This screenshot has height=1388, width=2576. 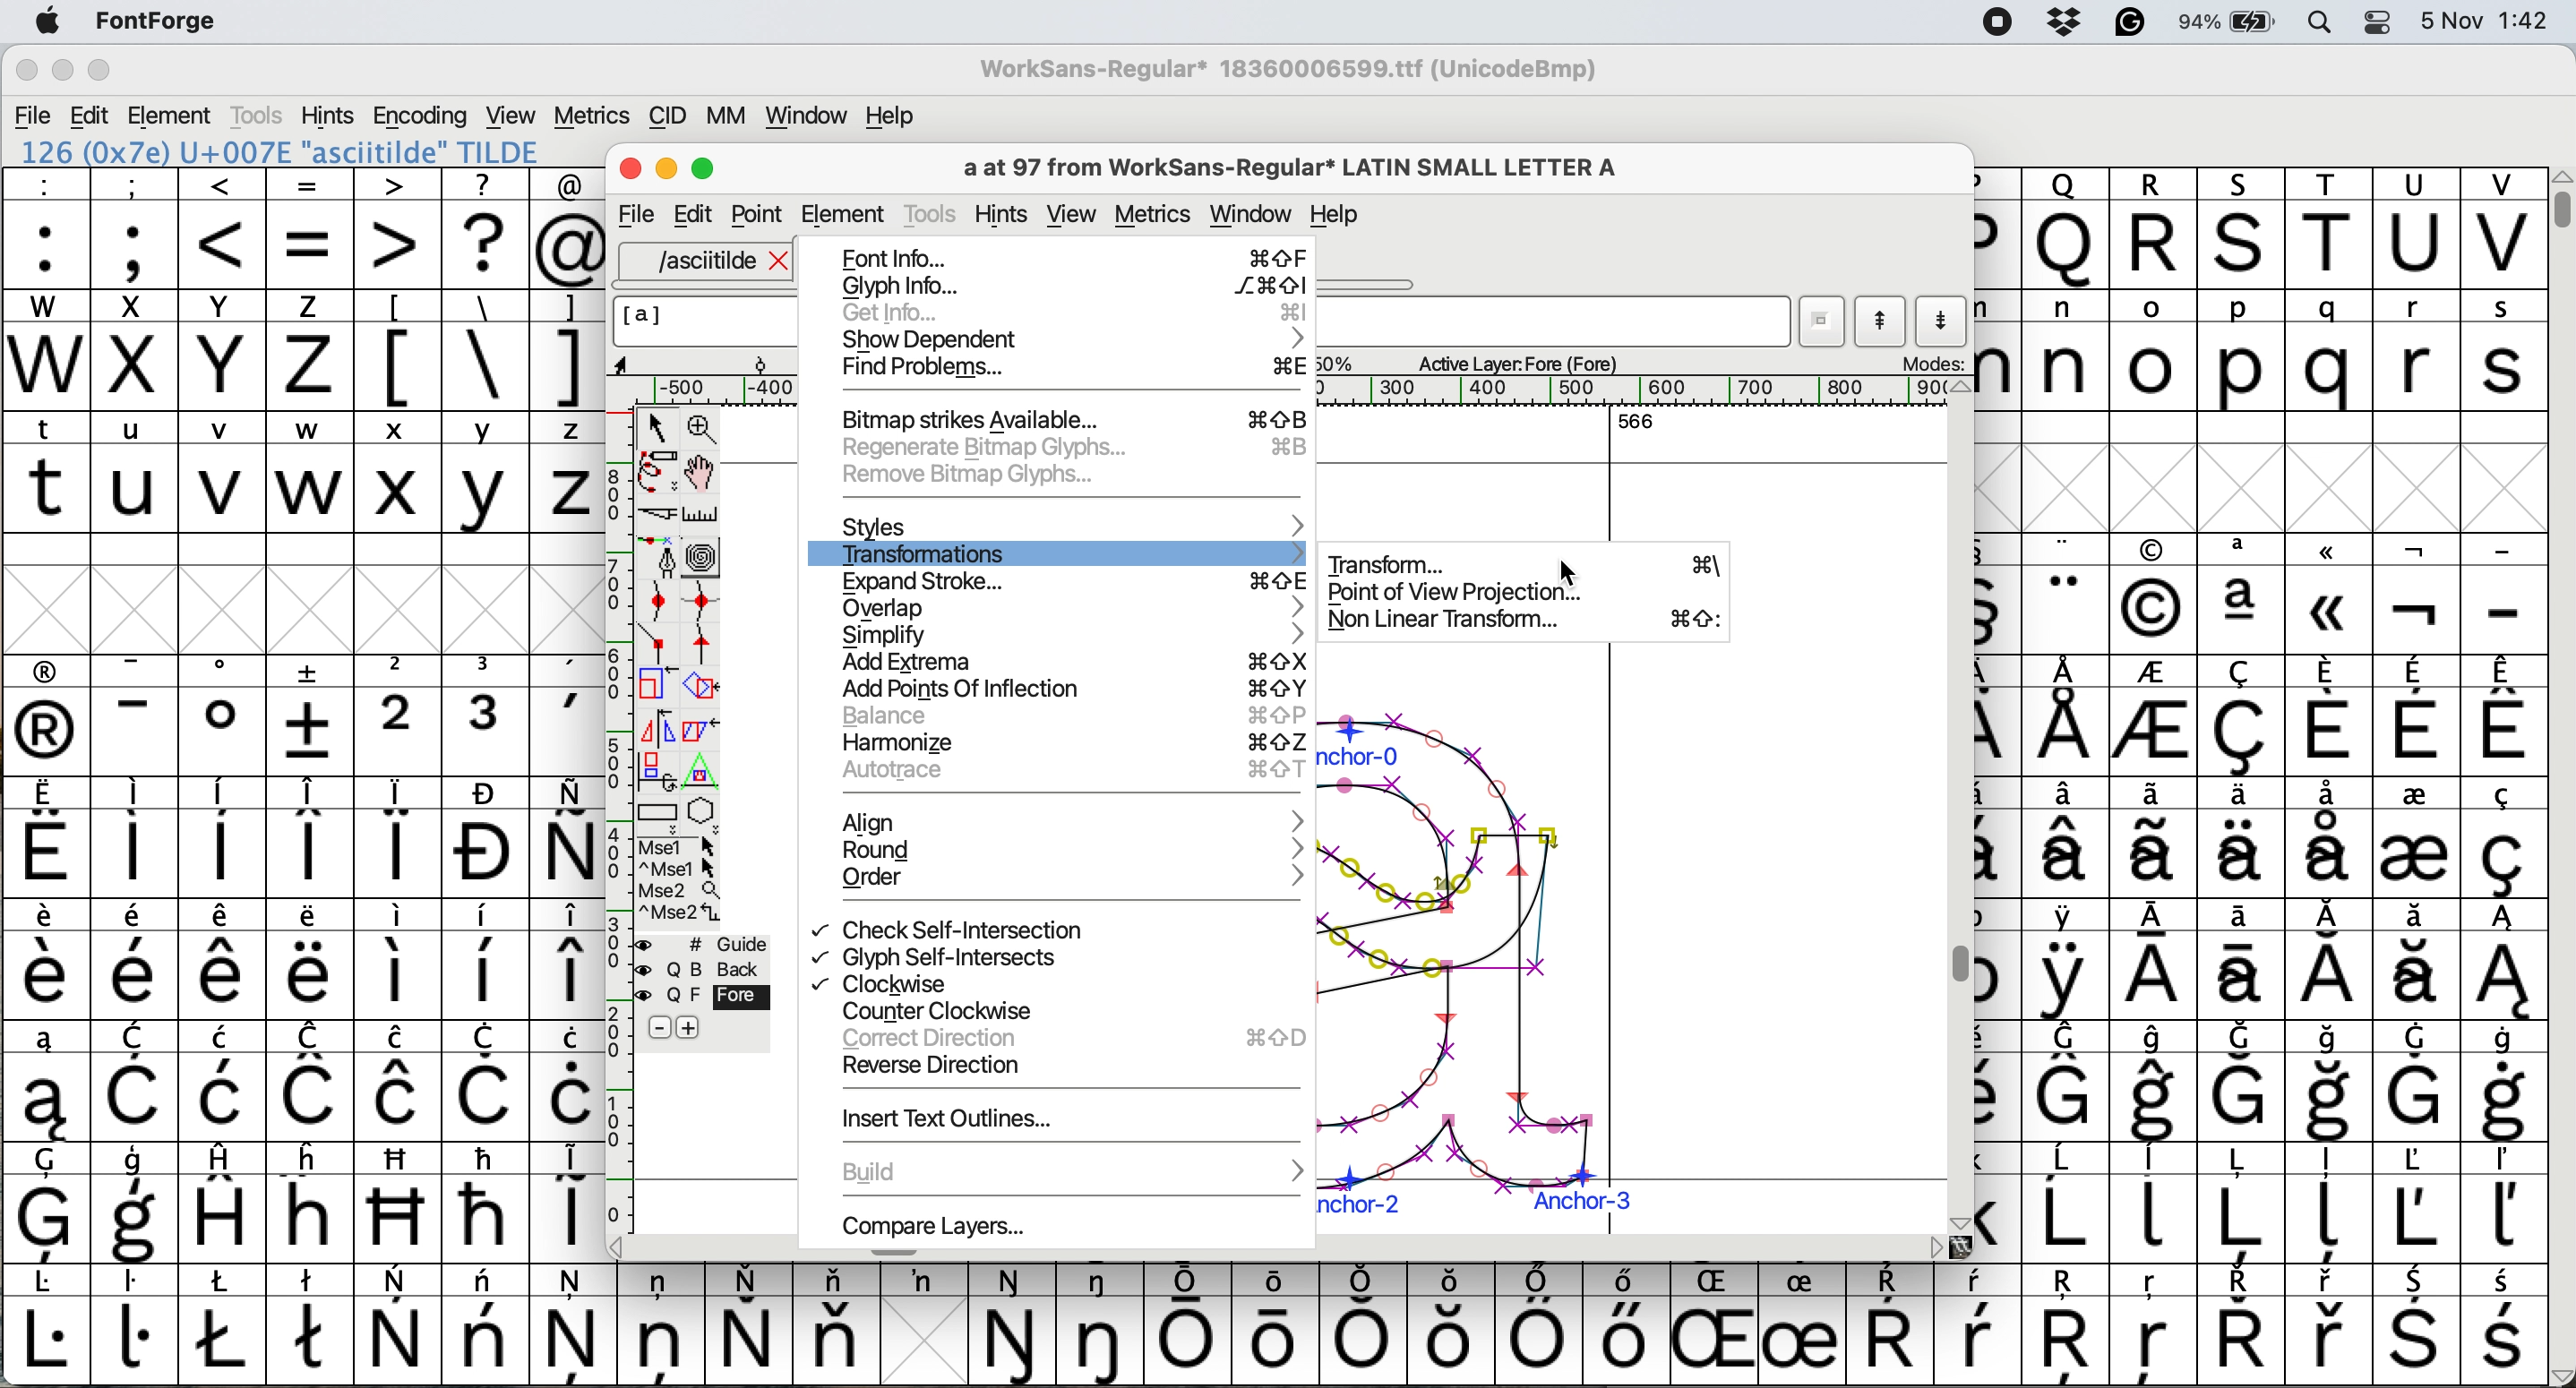 What do you see at coordinates (136, 471) in the screenshot?
I see `u` at bounding box center [136, 471].